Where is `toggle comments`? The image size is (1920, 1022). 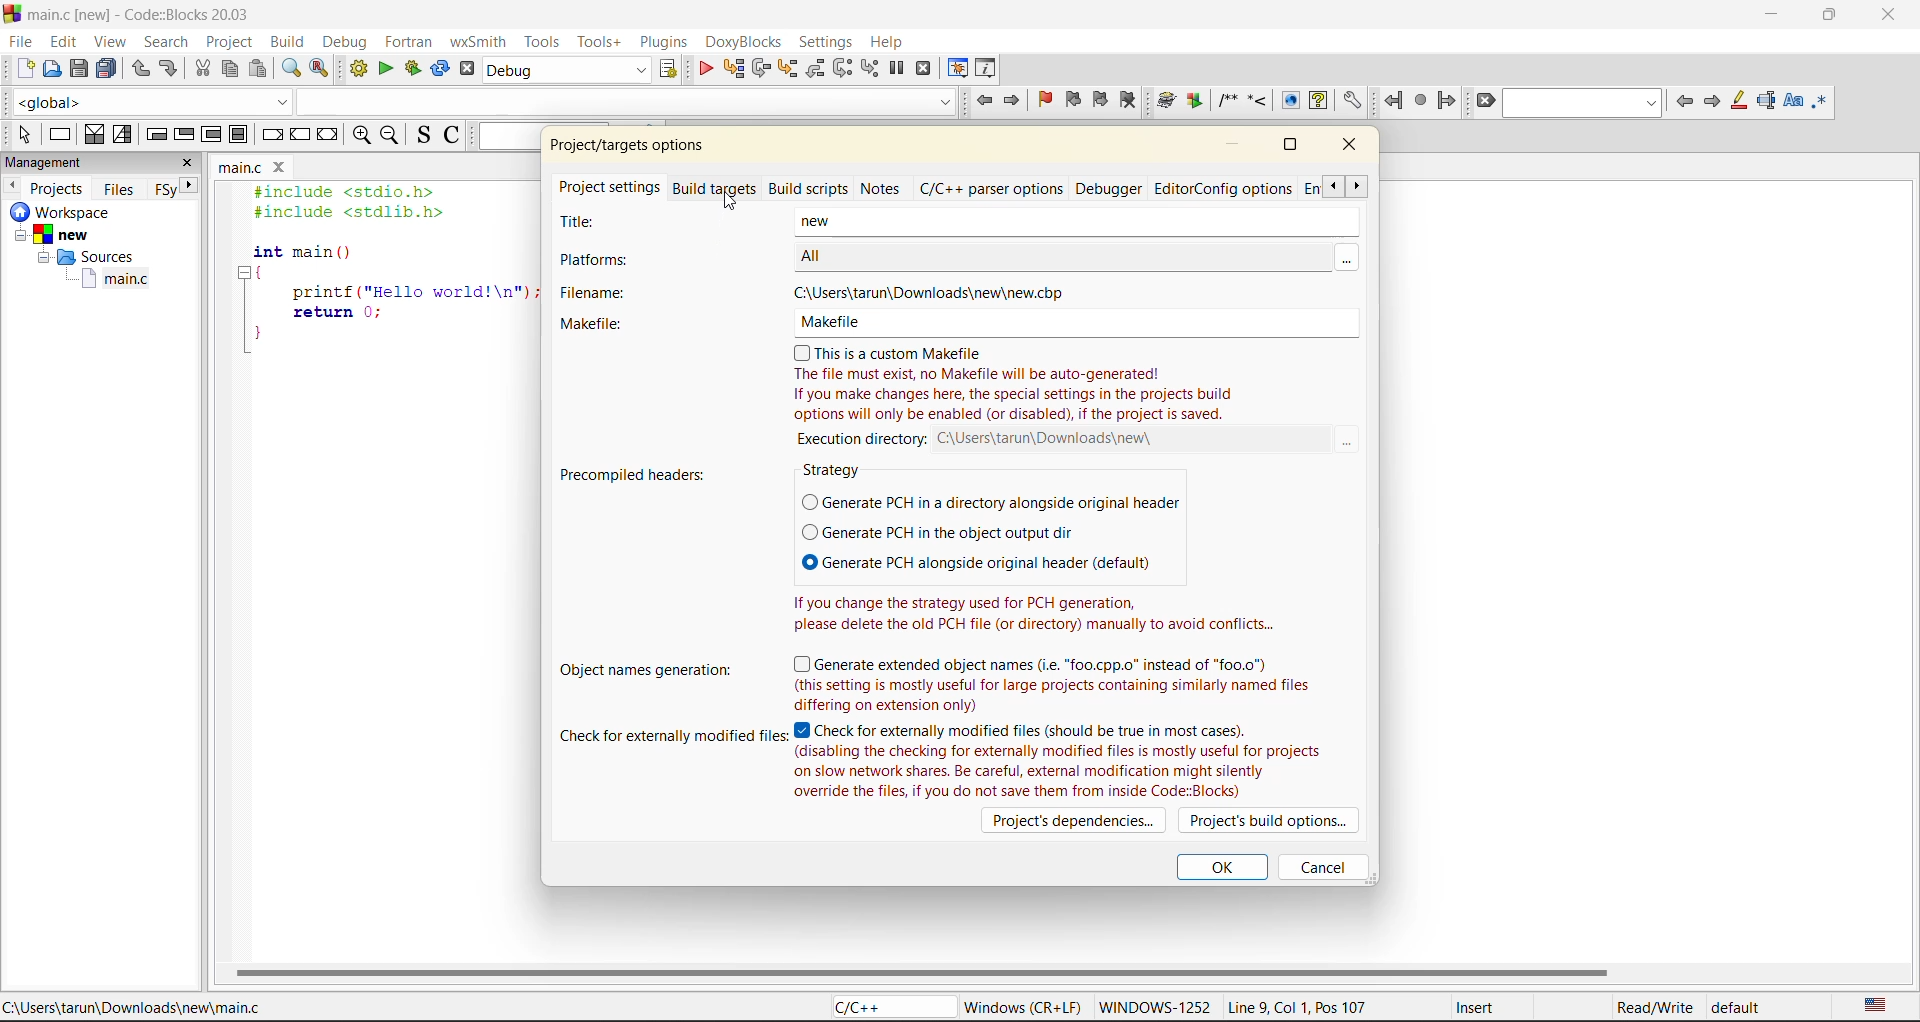
toggle comments is located at coordinates (451, 137).